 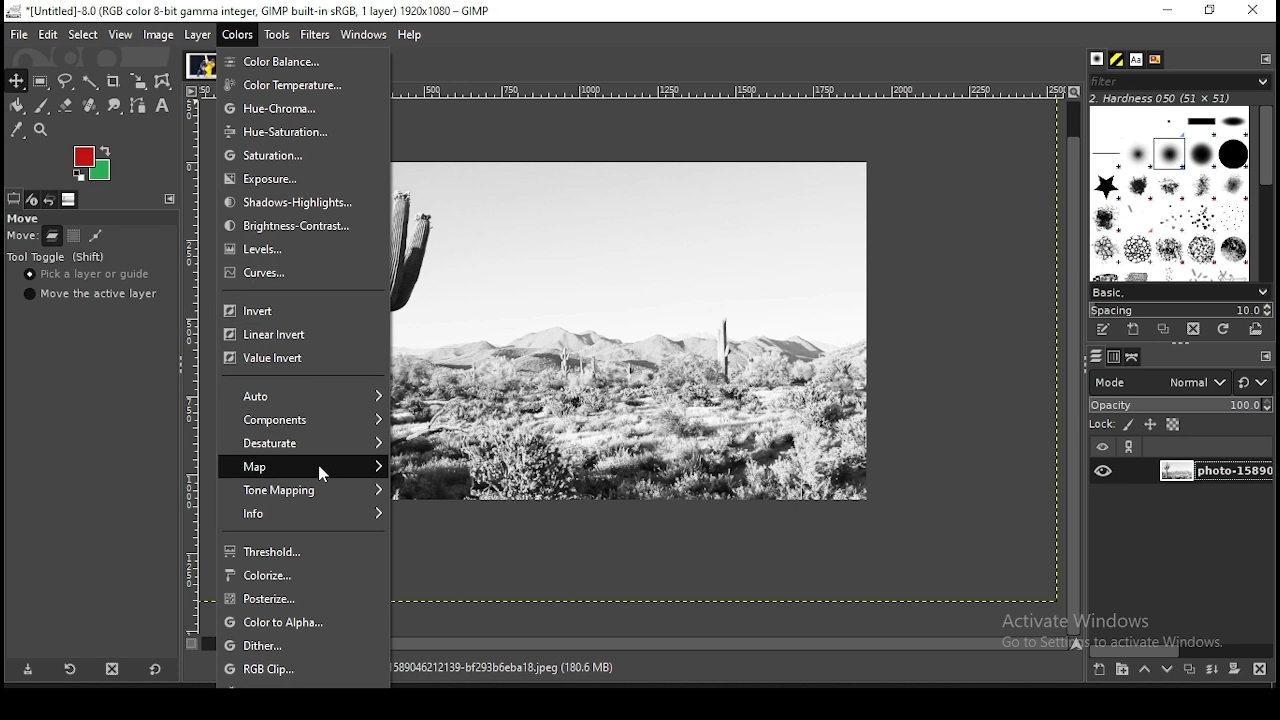 What do you see at coordinates (523, 667) in the screenshot?
I see `` at bounding box center [523, 667].